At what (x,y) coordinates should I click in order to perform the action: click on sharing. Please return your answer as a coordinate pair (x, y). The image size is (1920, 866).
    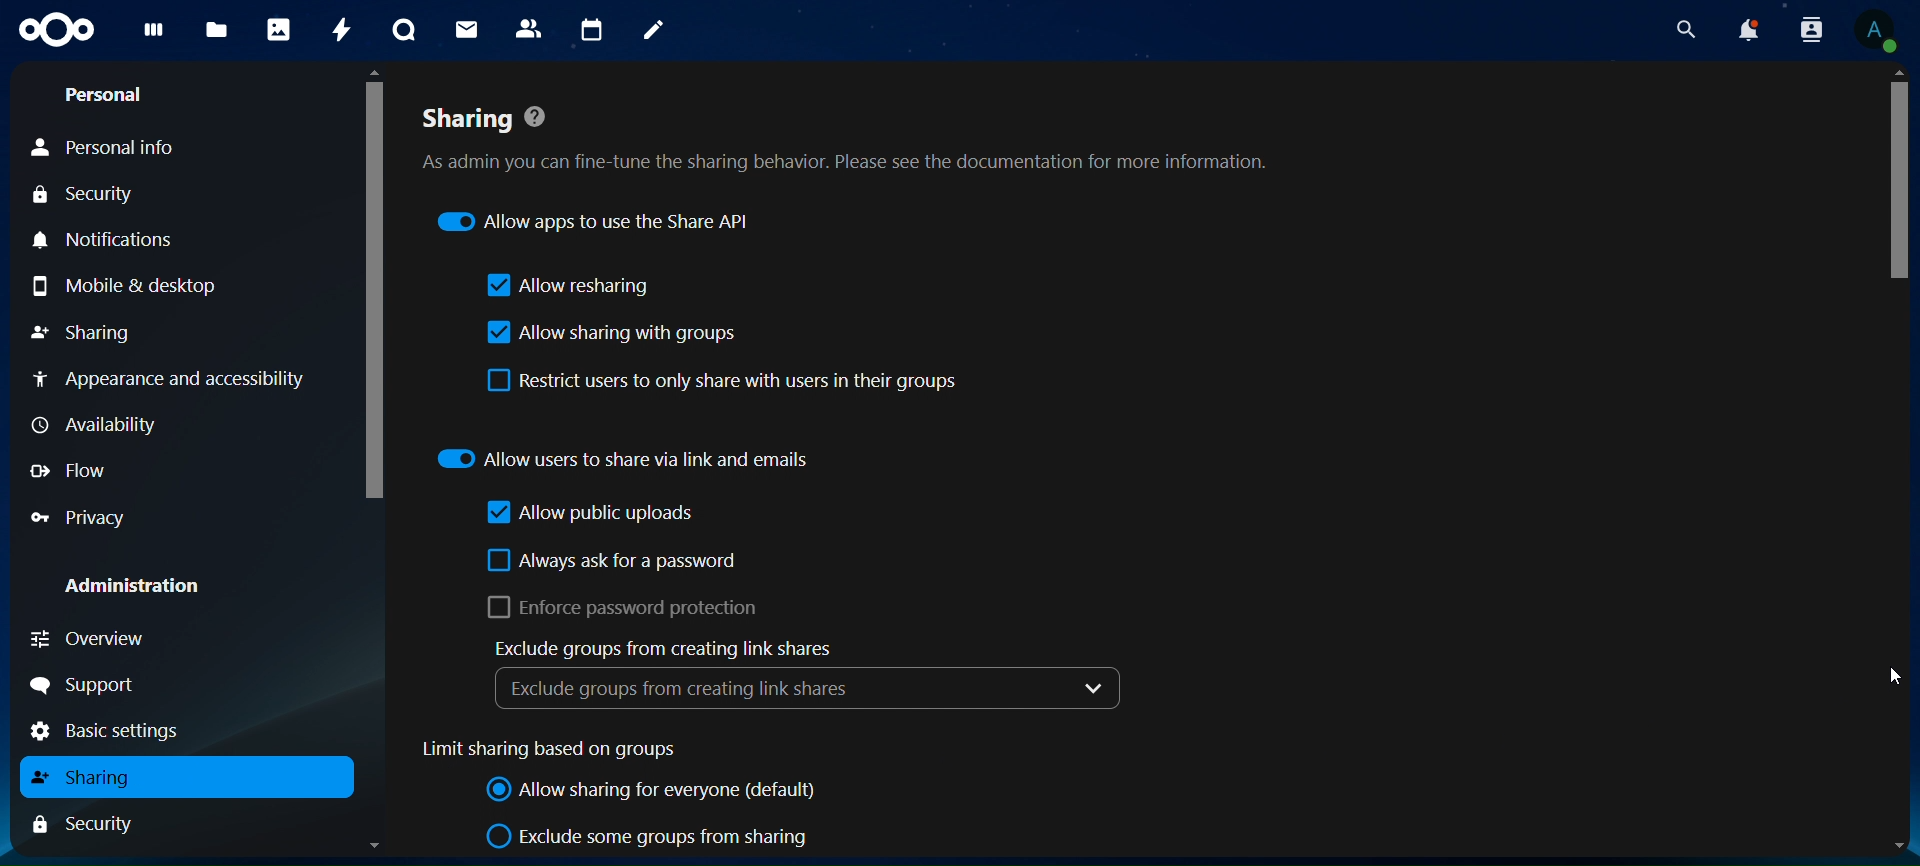
    Looking at the image, I should click on (91, 777).